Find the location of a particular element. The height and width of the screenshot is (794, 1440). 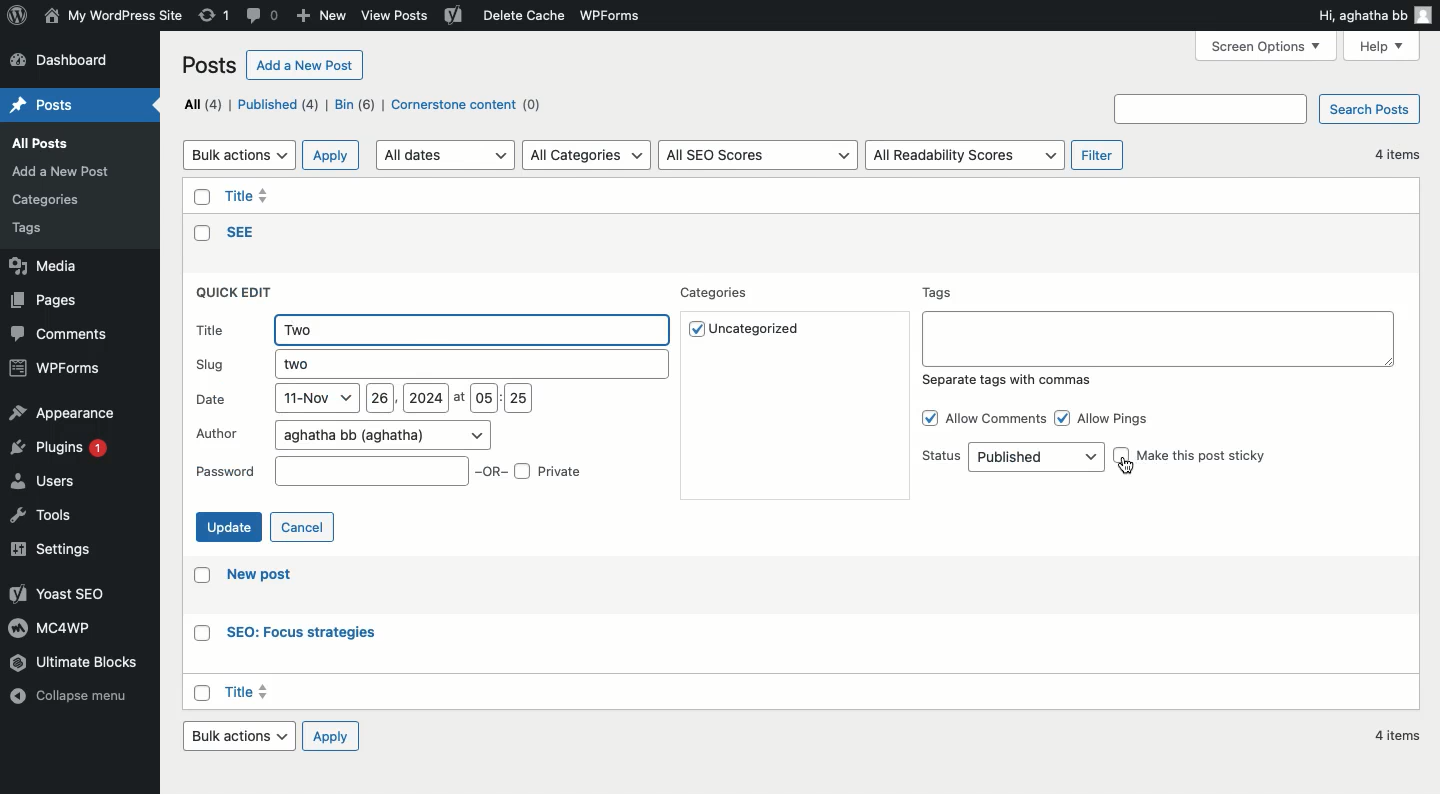

Apply is located at coordinates (338, 736).